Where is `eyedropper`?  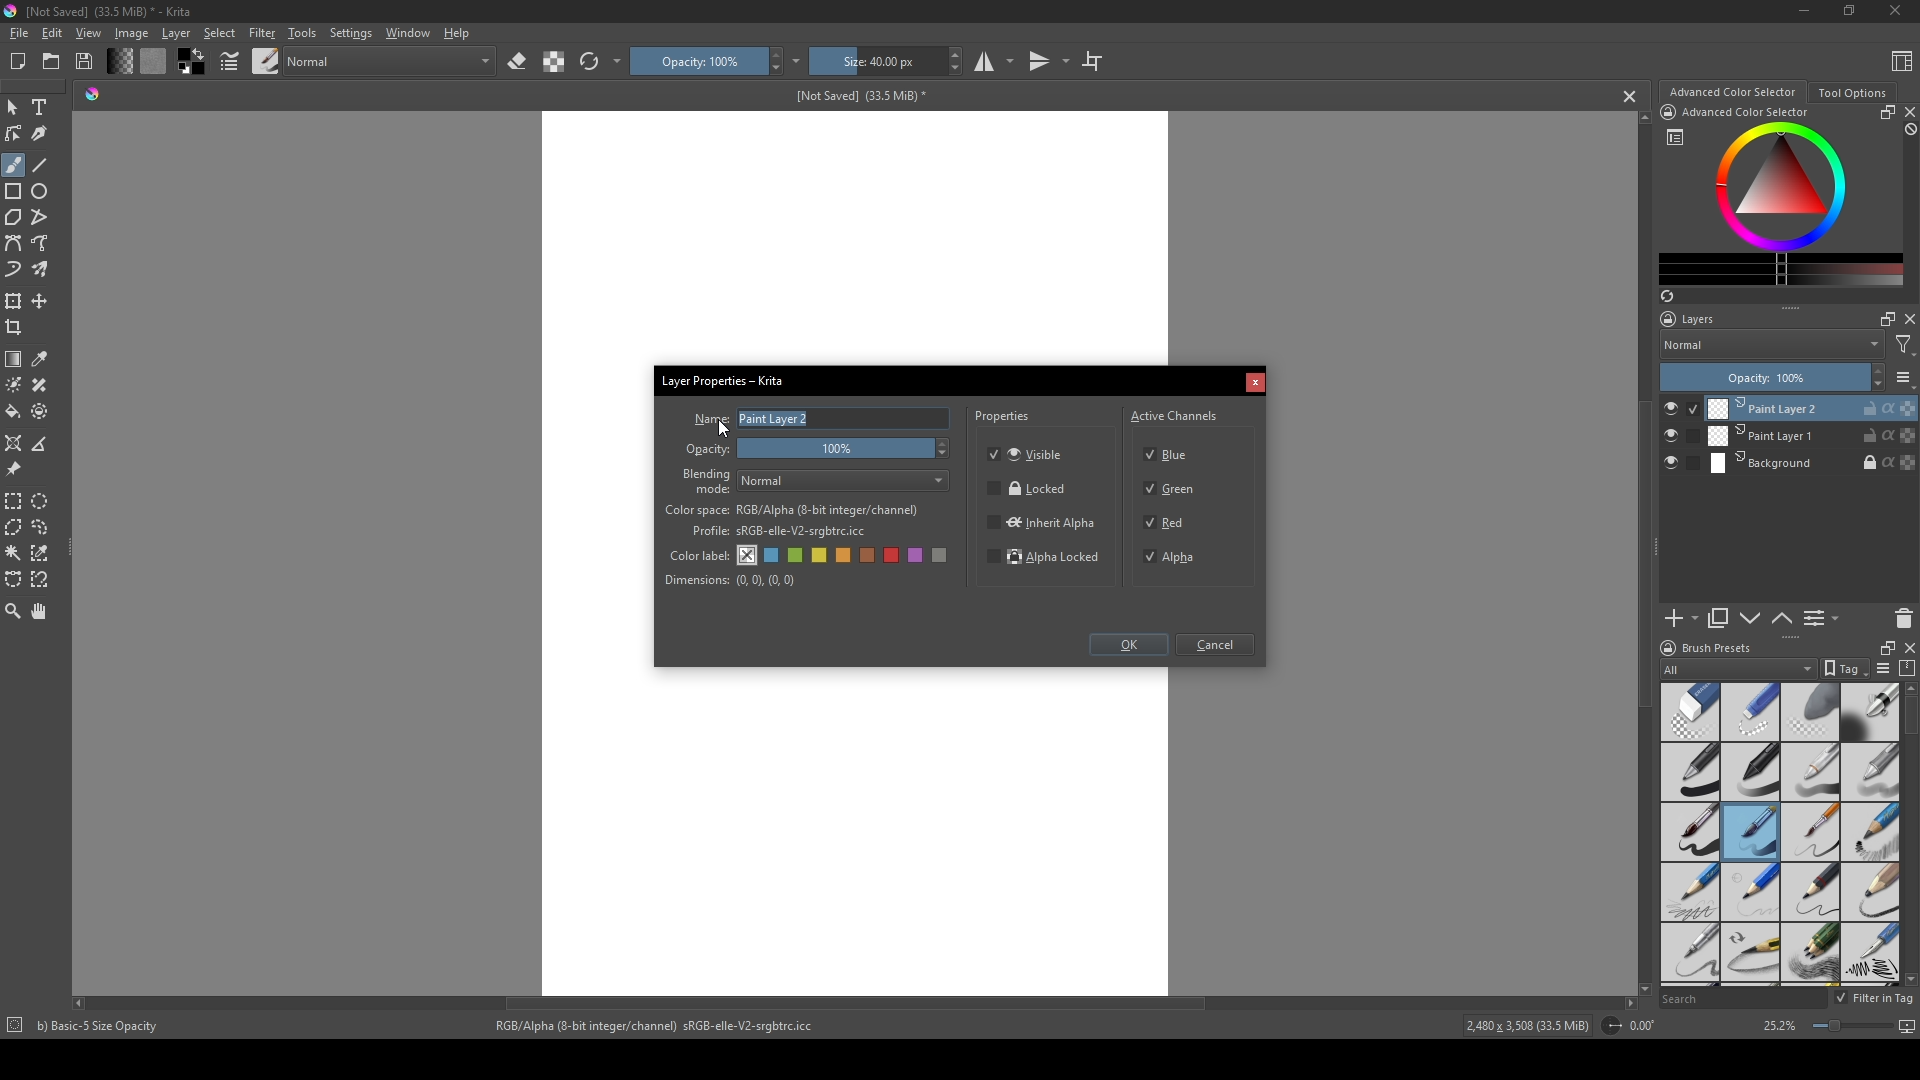 eyedropper is located at coordinates (42, 359).